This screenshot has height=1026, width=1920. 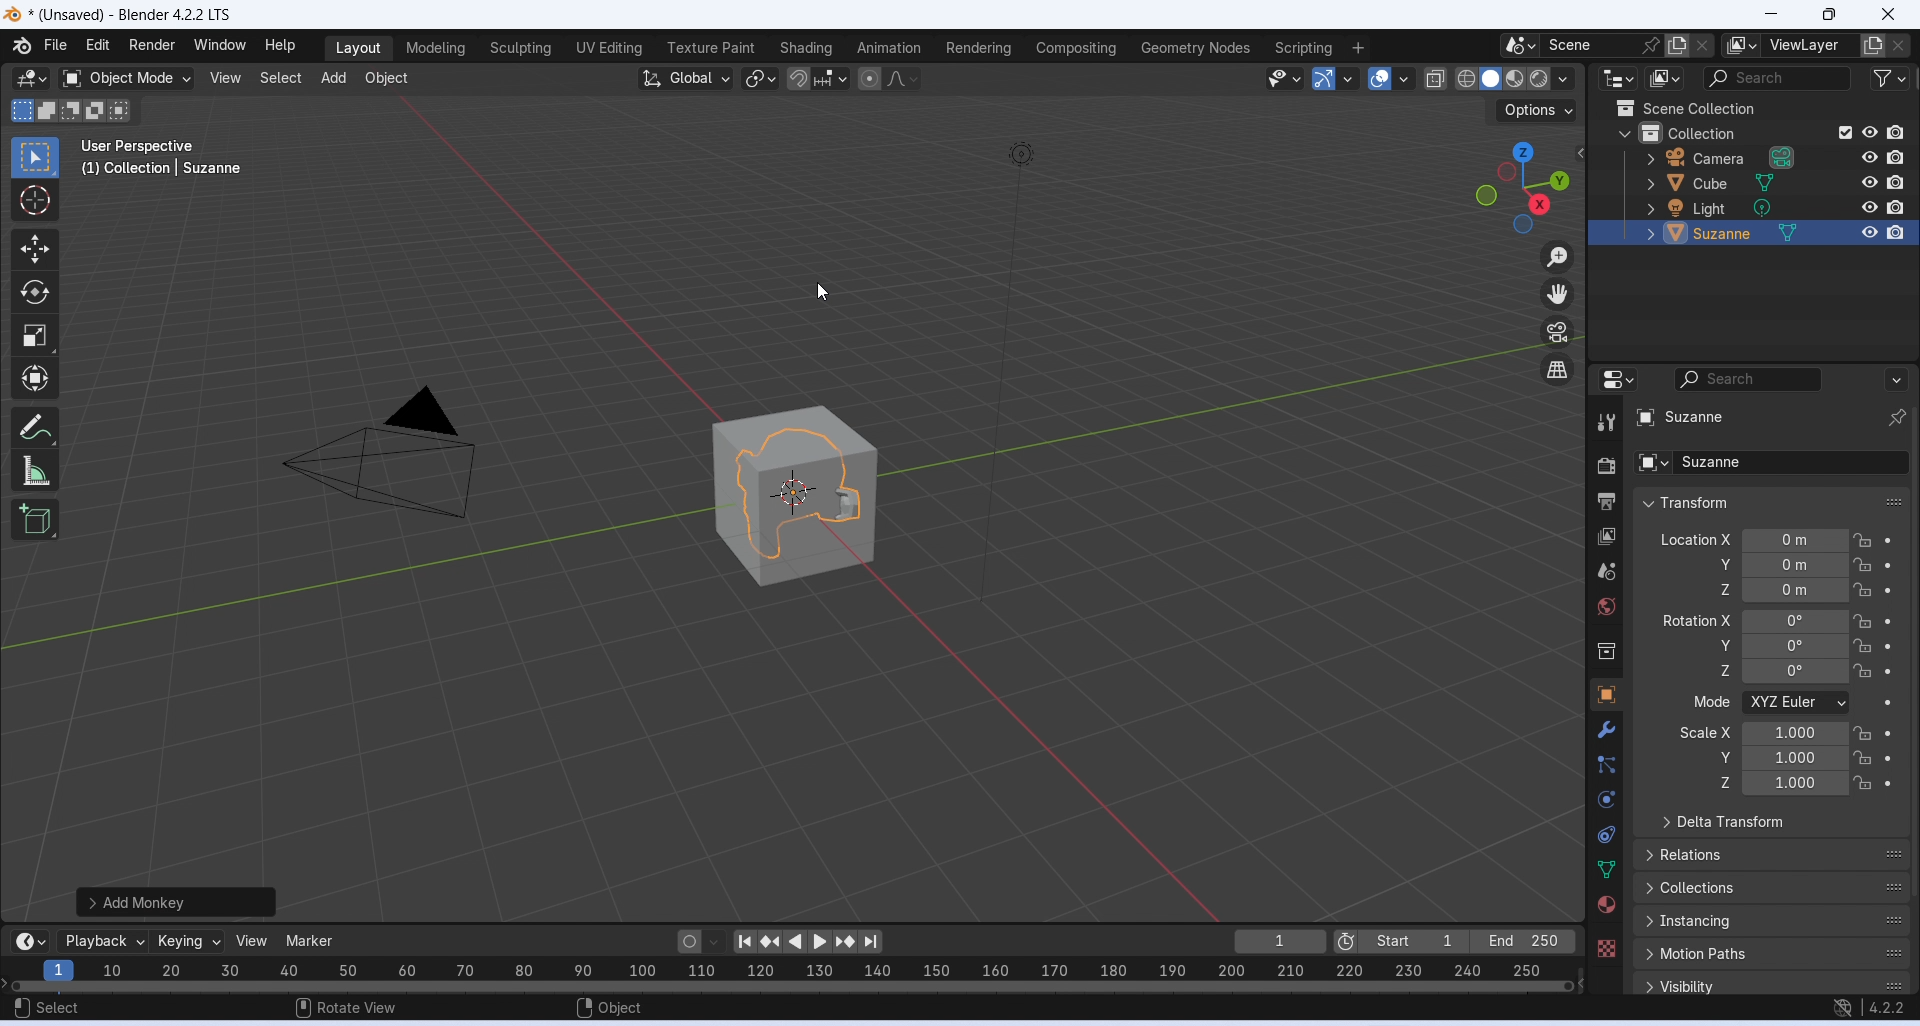 I want to click on disable in renders, so click(x=1895, y=182).